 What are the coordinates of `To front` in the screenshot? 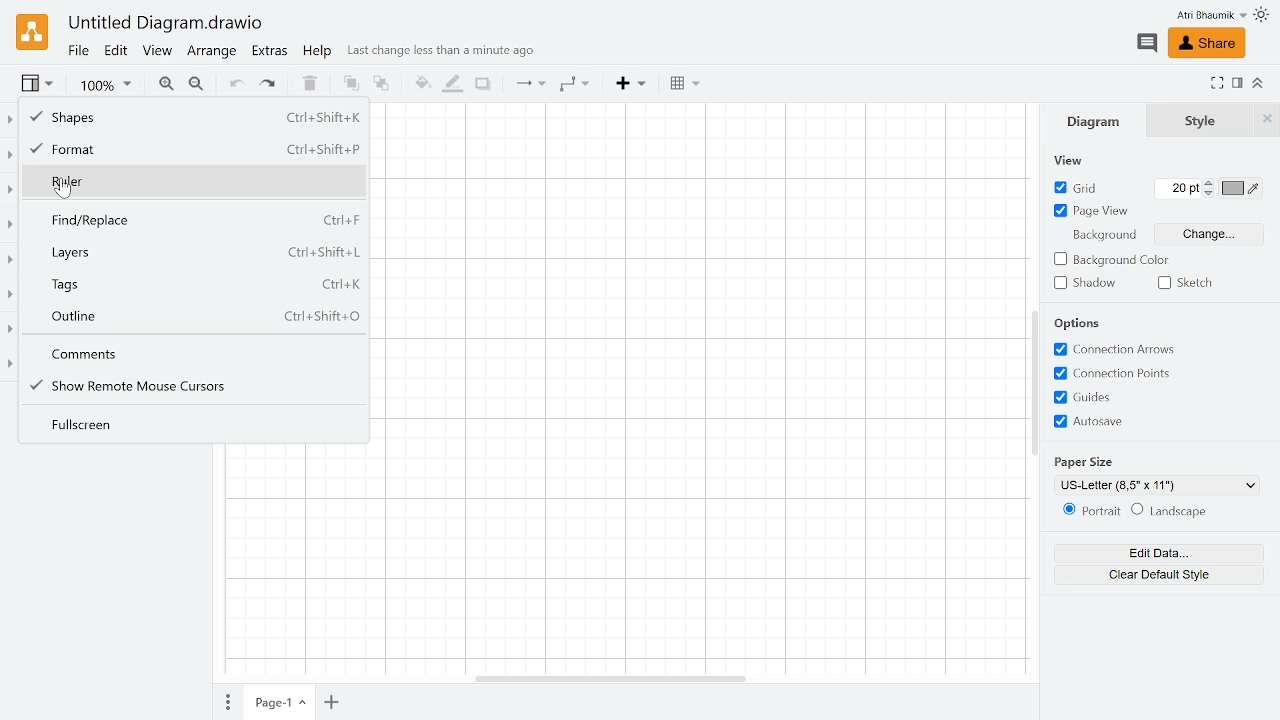 It's located at (350, 86).